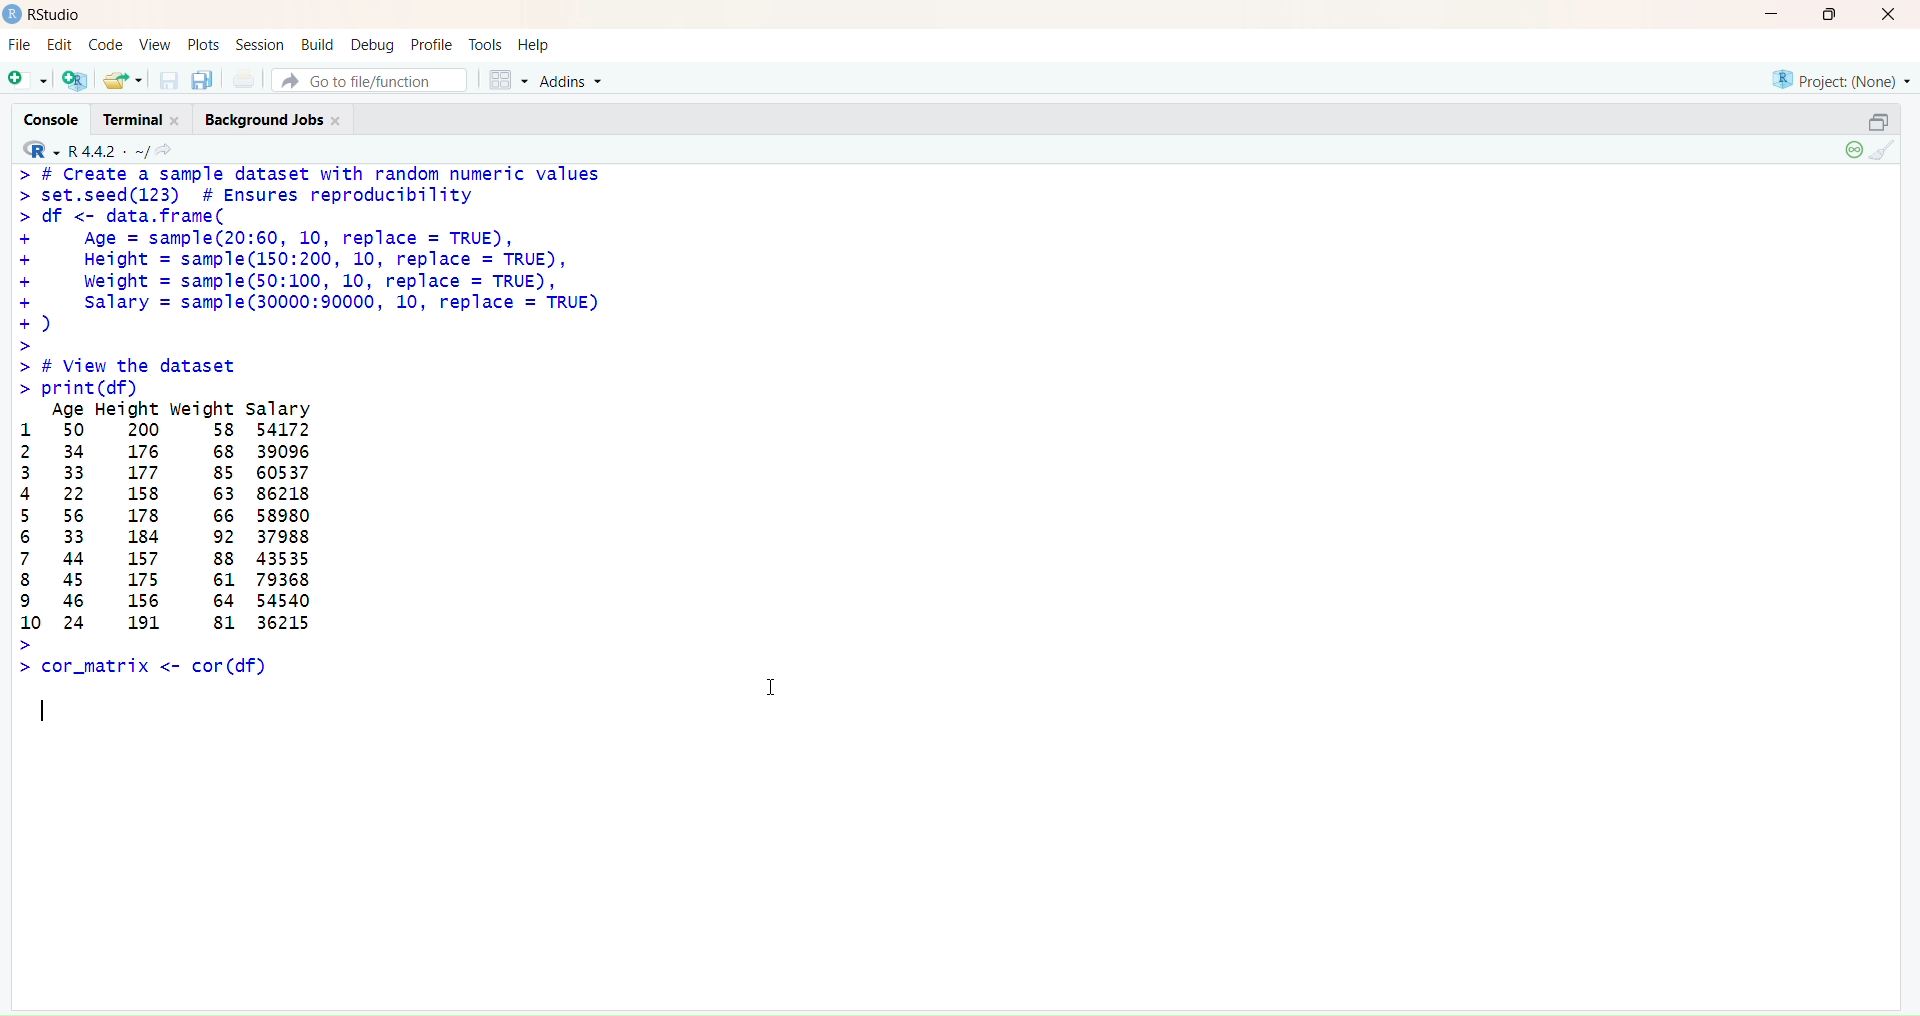 This screenshot has width=1920, height=1016. What do you see at coordinates (49, 710) in the screenshot?
I see `Input text` at bounding box center [49, 710].